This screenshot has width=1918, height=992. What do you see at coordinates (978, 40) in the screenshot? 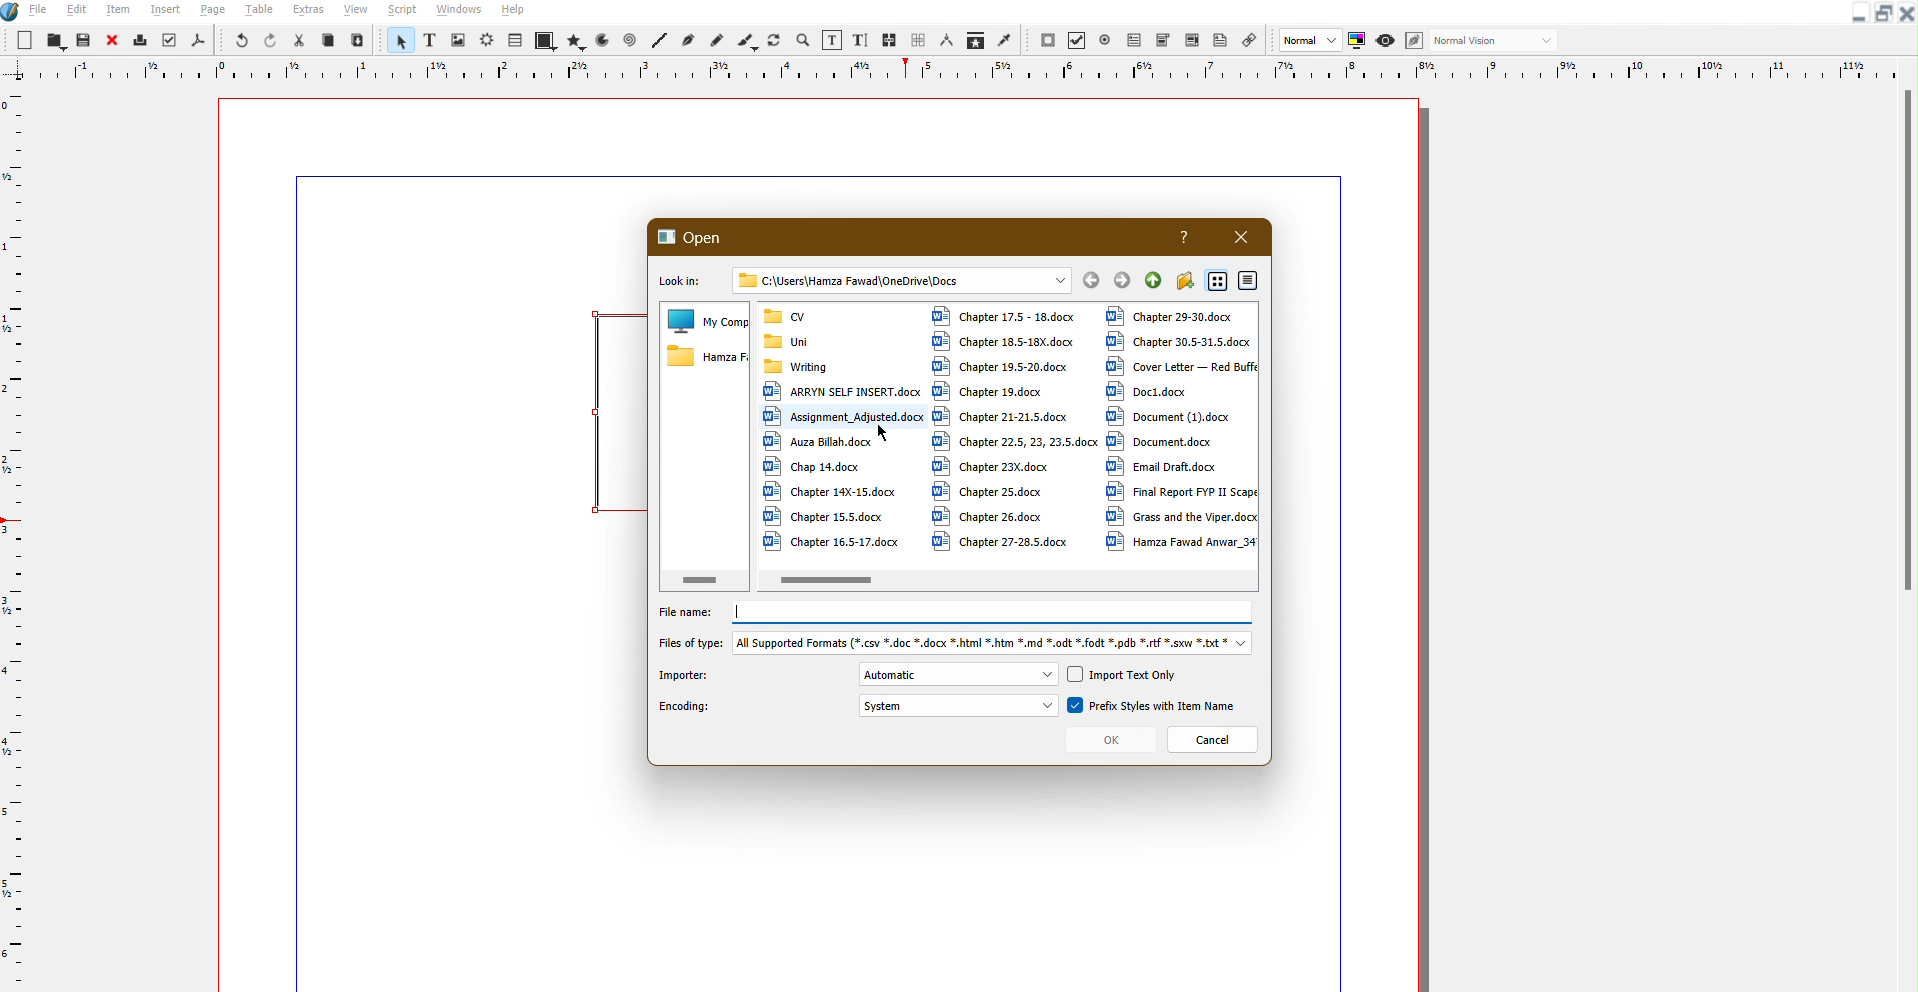
I see `Misc Tools` at bounding box center [978, 40].